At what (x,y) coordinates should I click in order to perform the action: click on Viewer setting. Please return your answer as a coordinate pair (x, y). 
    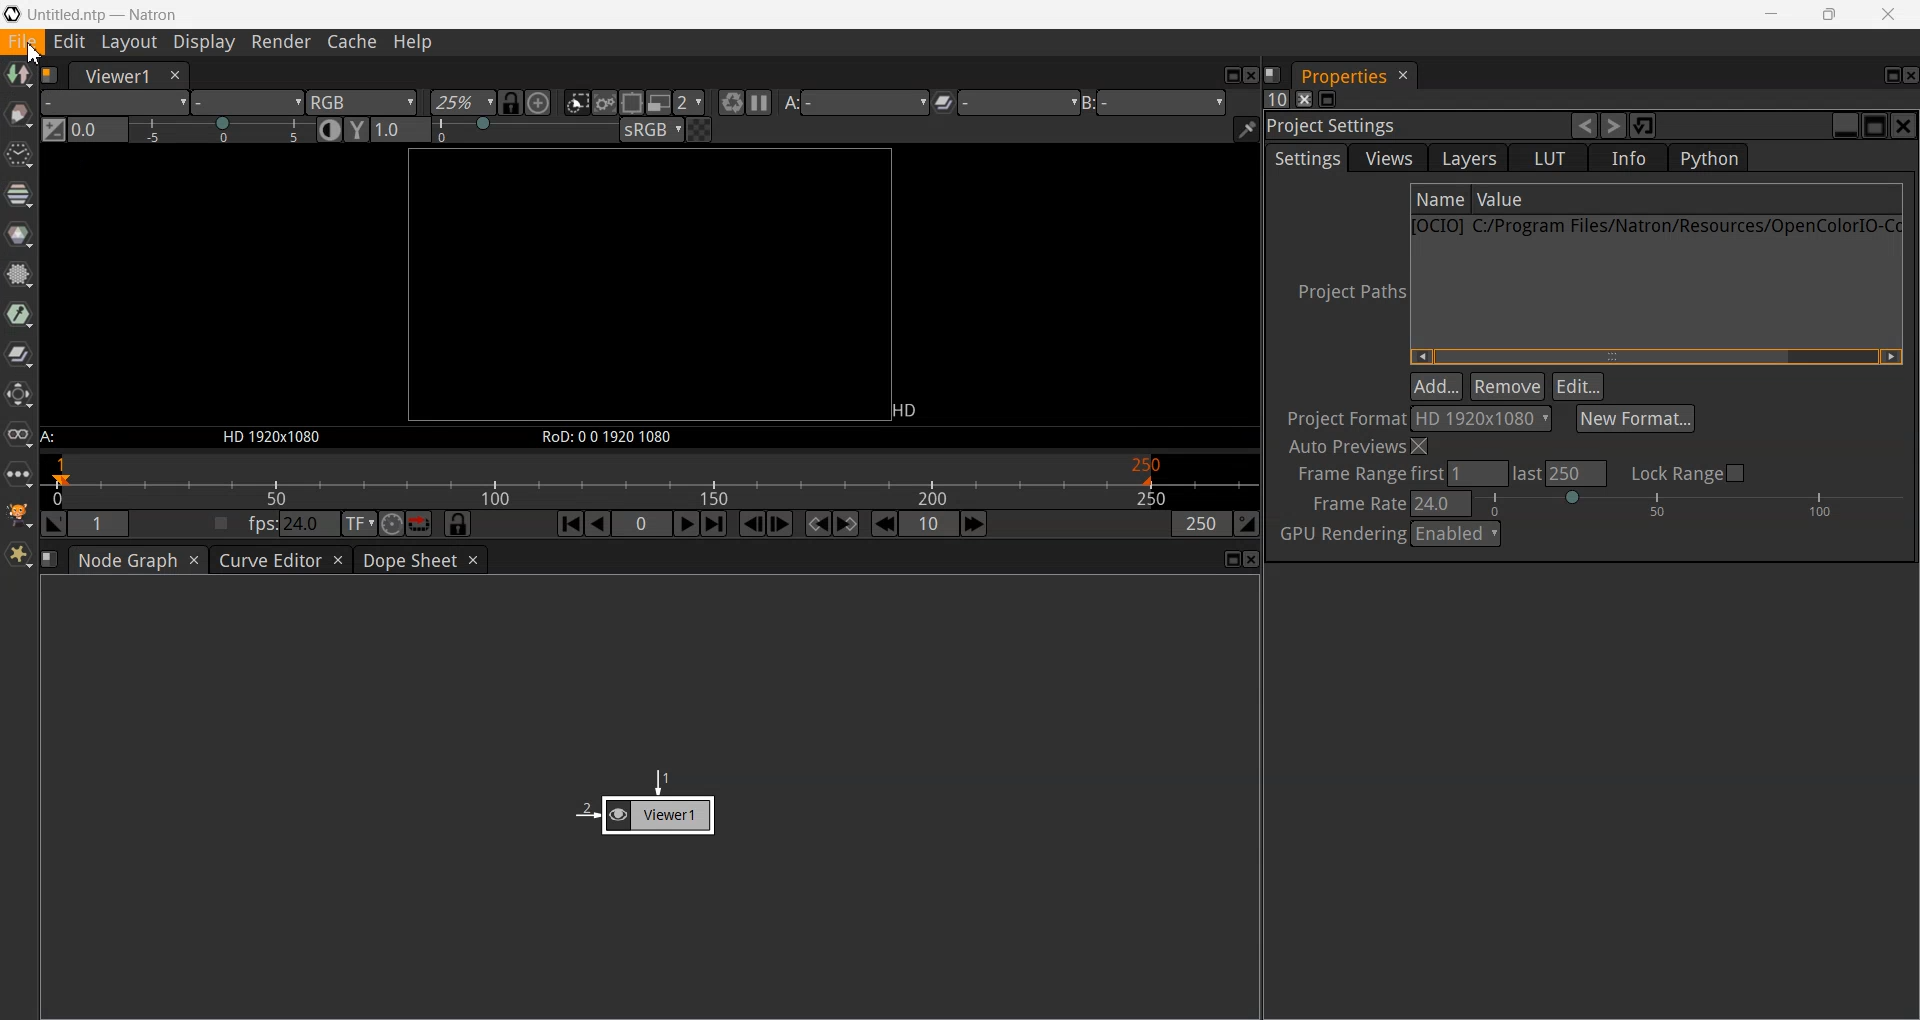
    Looking at the image, I should click on (1012, 102).